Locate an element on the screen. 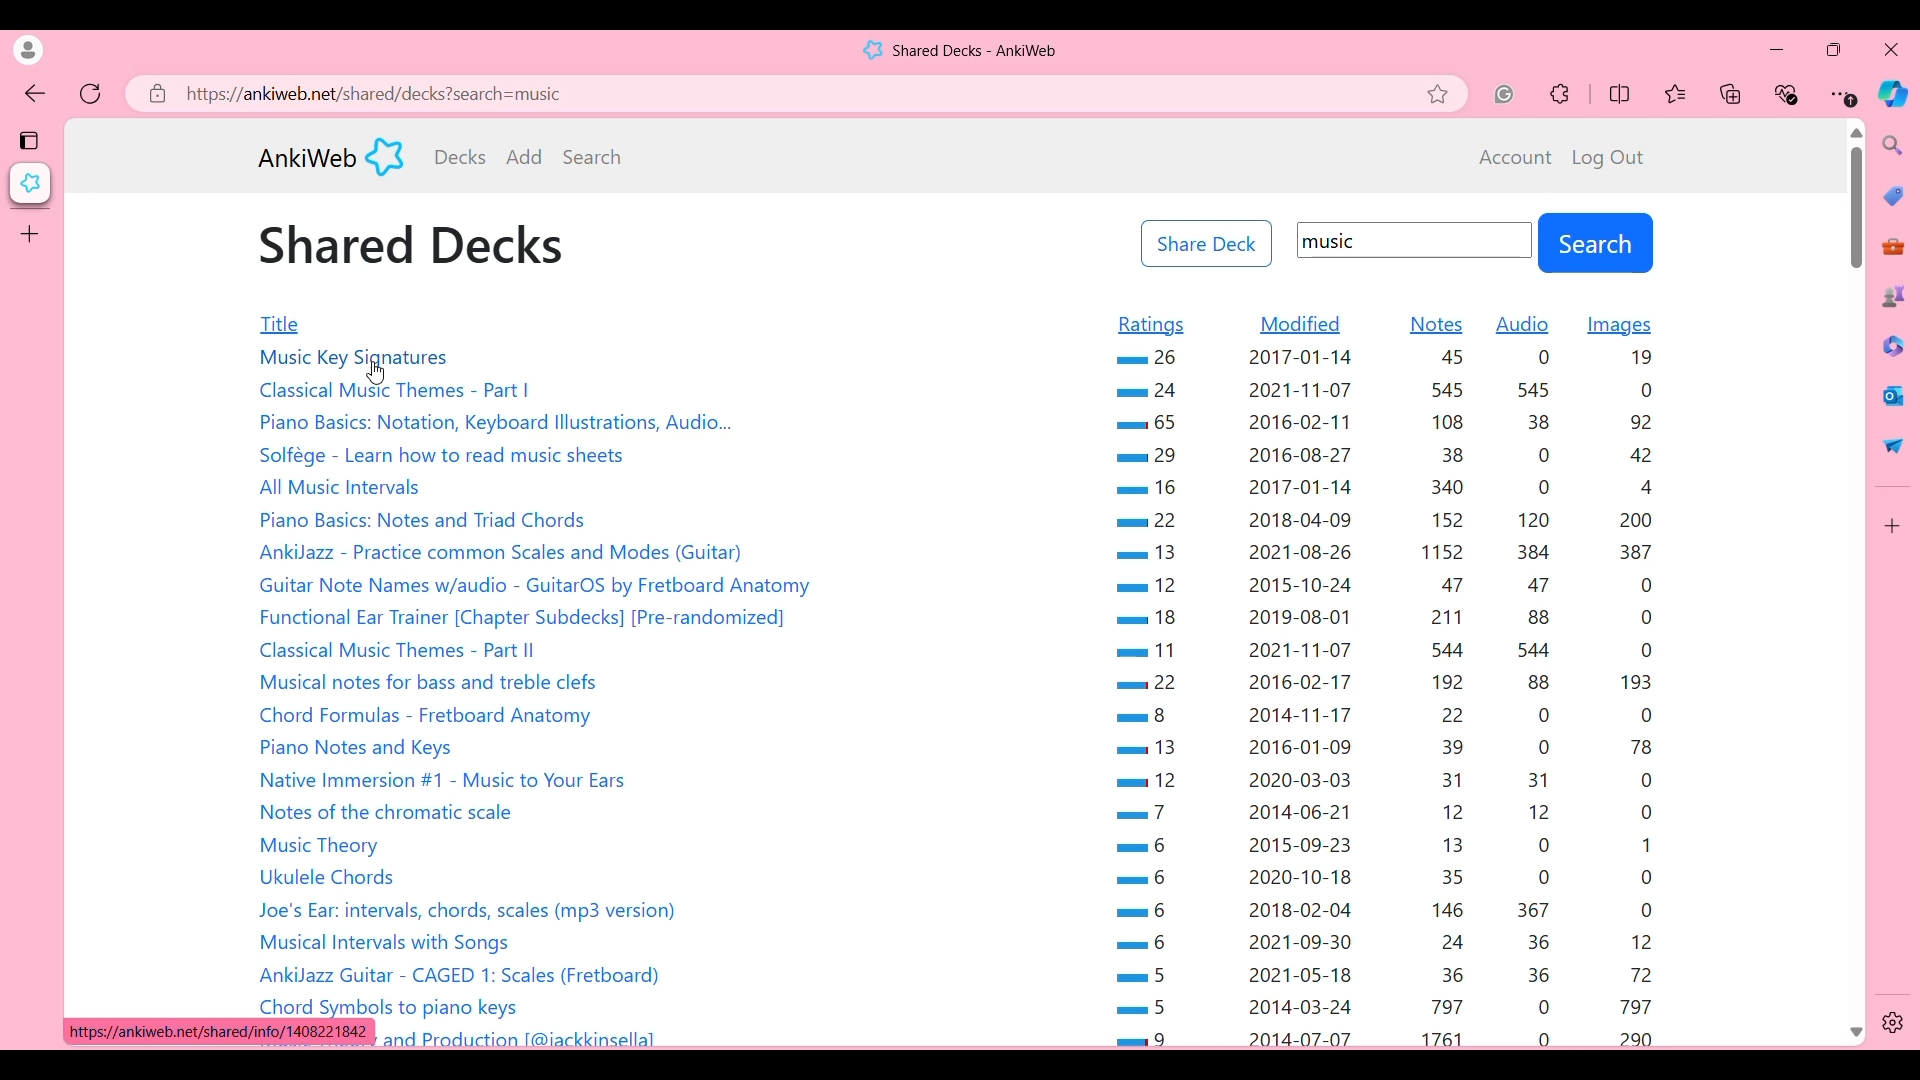 The height and width of the screenshot is (1080, 1920). -— 12 2015-10-24 47 47 0 is located at coordinates (1384, 584).